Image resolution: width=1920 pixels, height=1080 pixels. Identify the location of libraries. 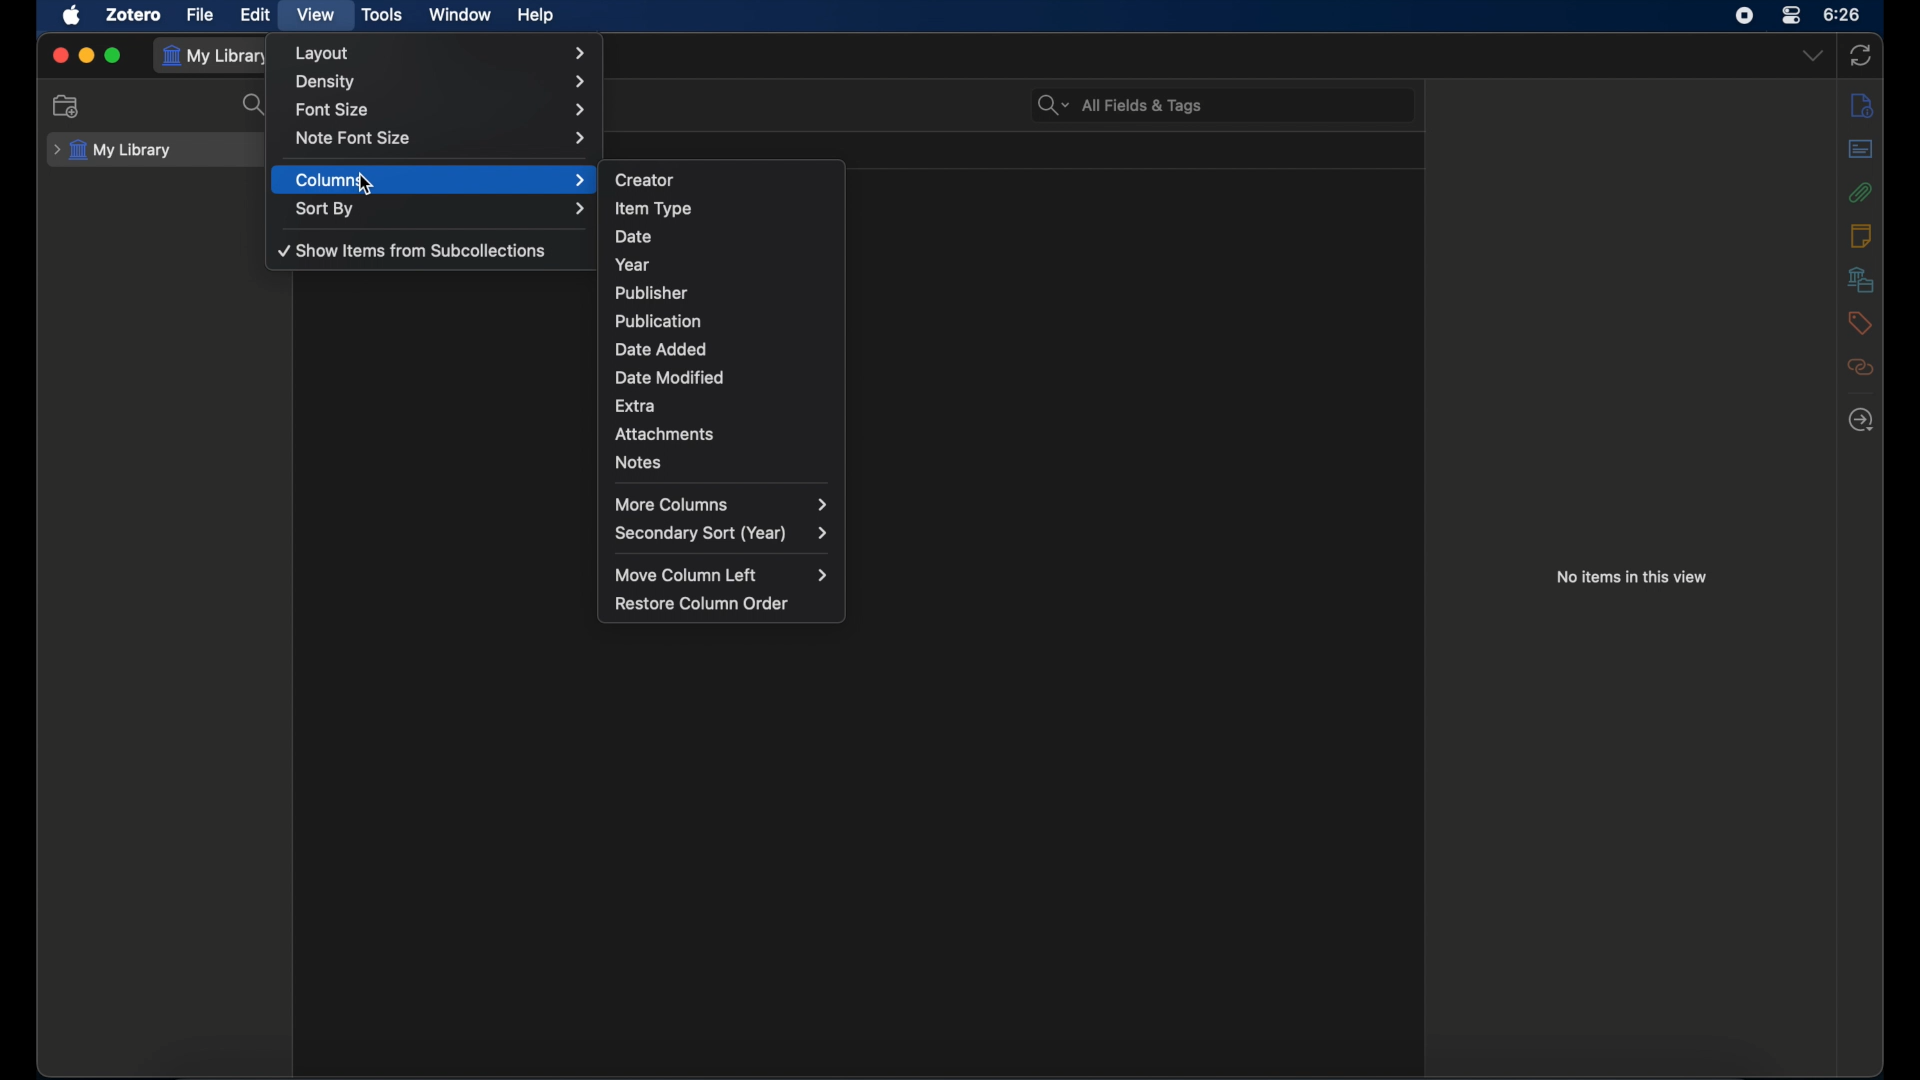
(1860, 279).